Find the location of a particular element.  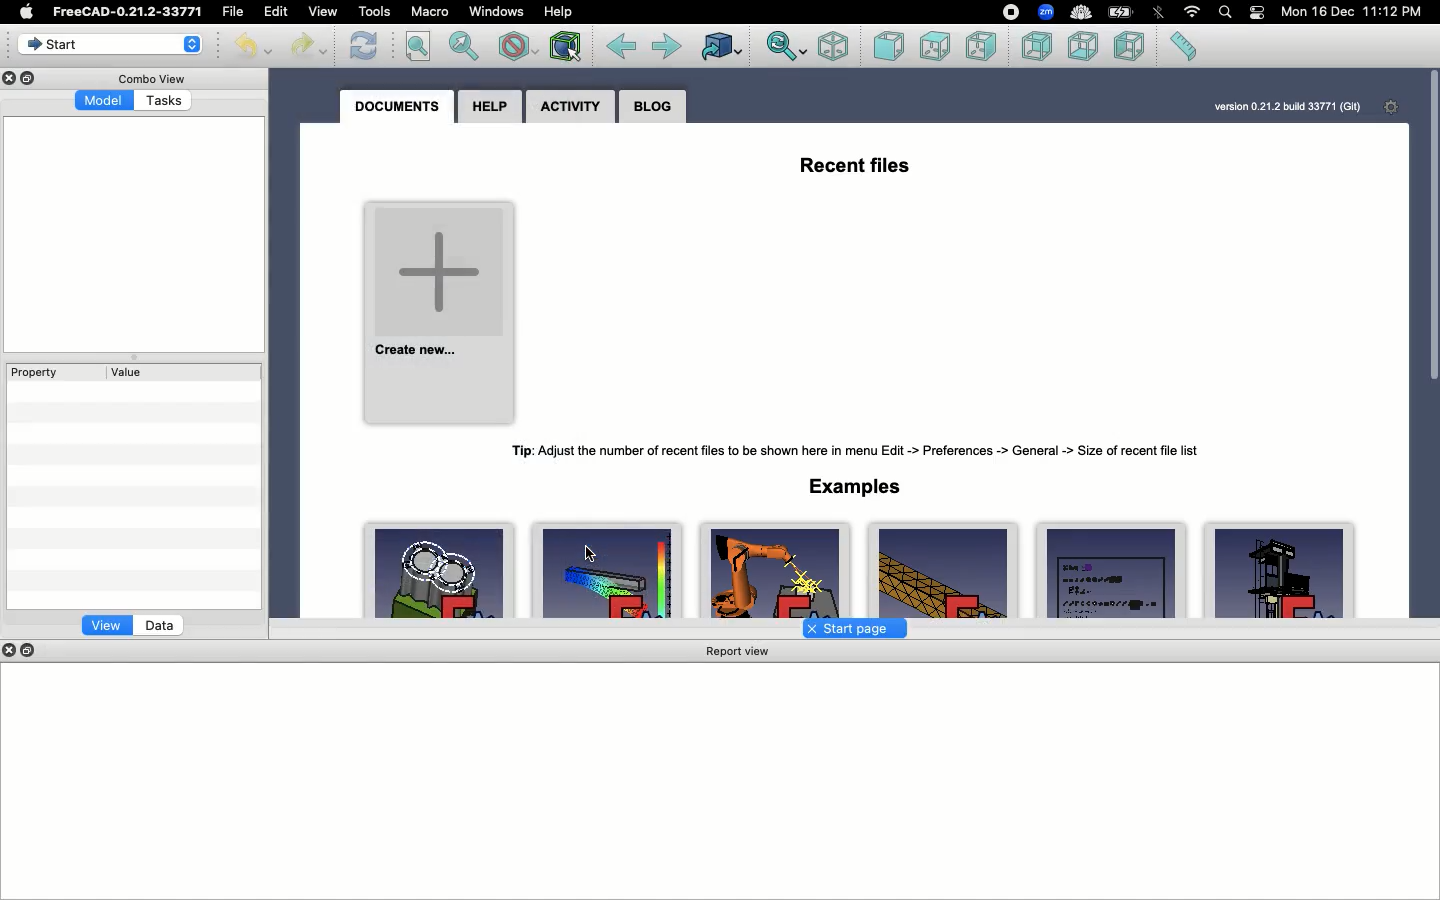

ArchDetail FCStd225Kb is located at coordinates (1278, 571).